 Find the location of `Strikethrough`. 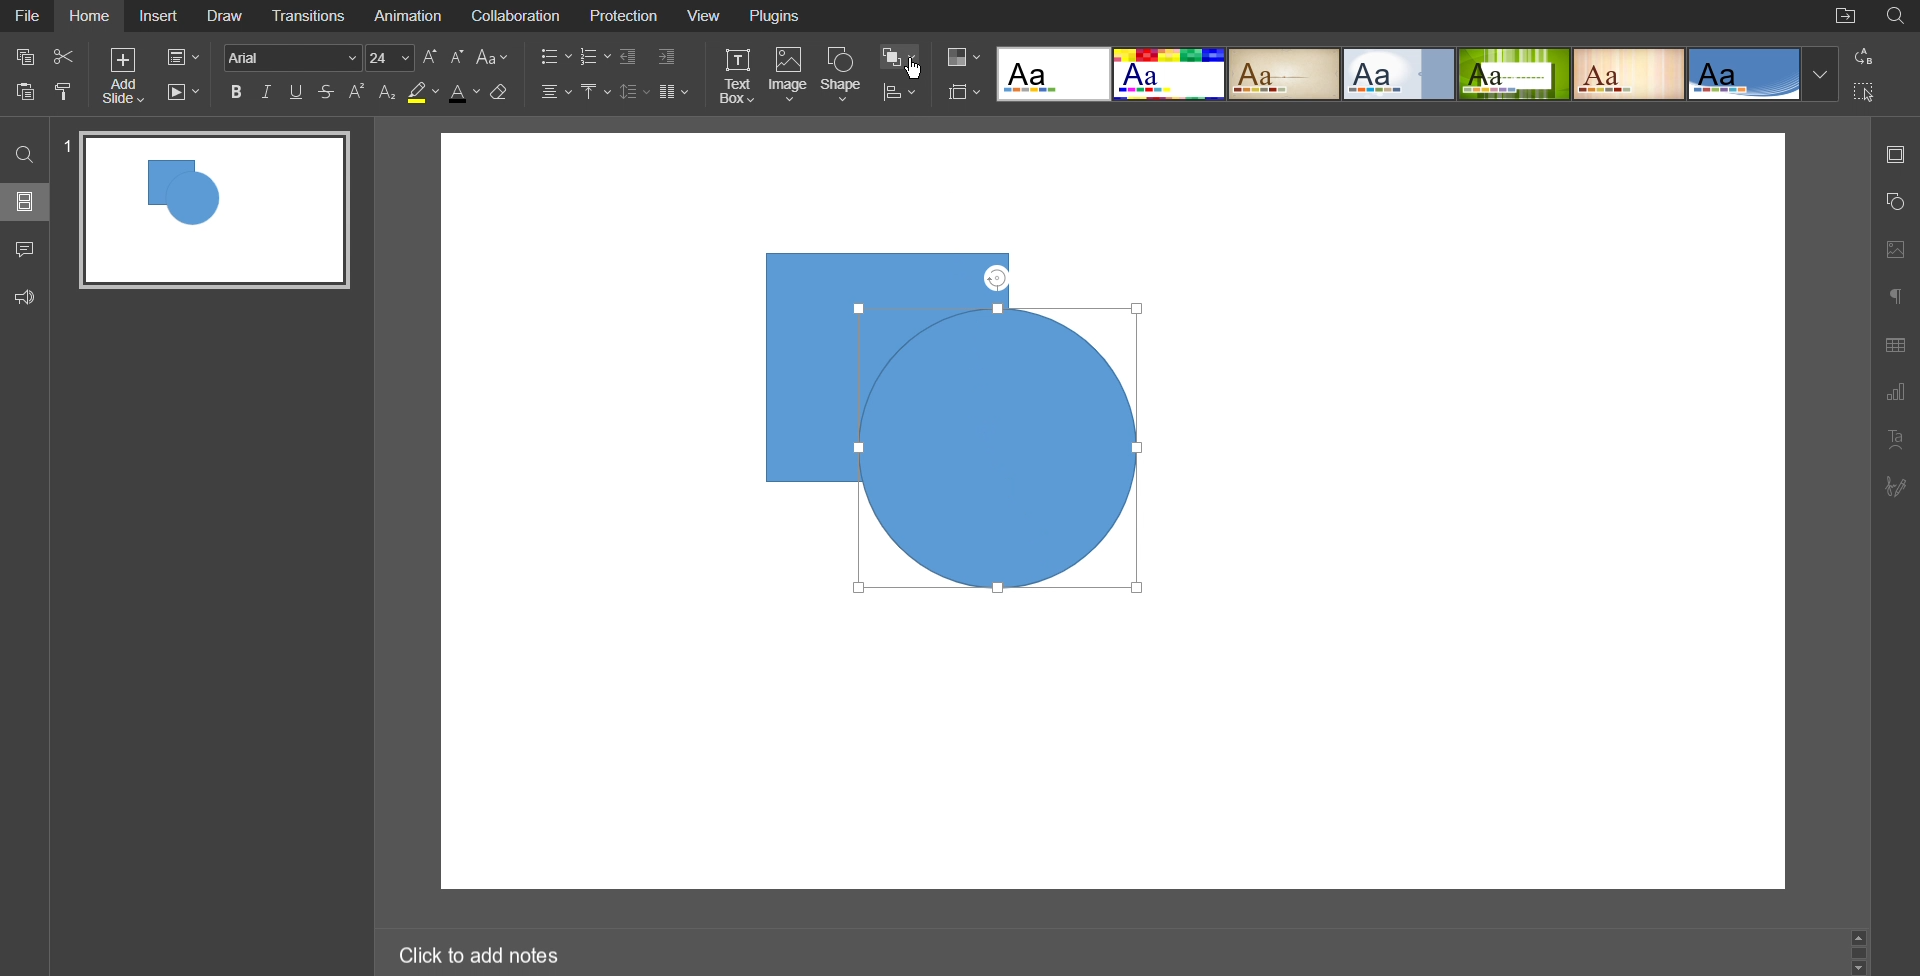

Strikethrough is located at coordinates (326, 92).